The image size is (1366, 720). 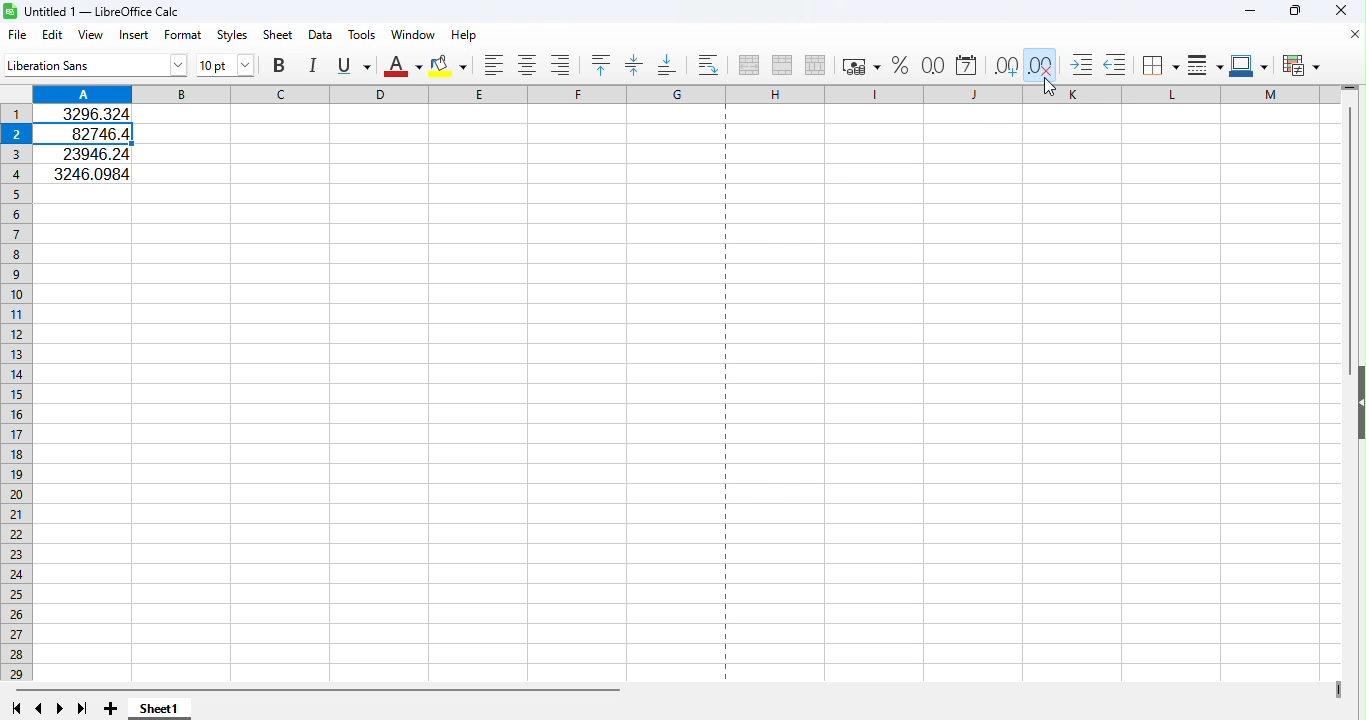 I want to click on Style, so click(x=229, y=34).